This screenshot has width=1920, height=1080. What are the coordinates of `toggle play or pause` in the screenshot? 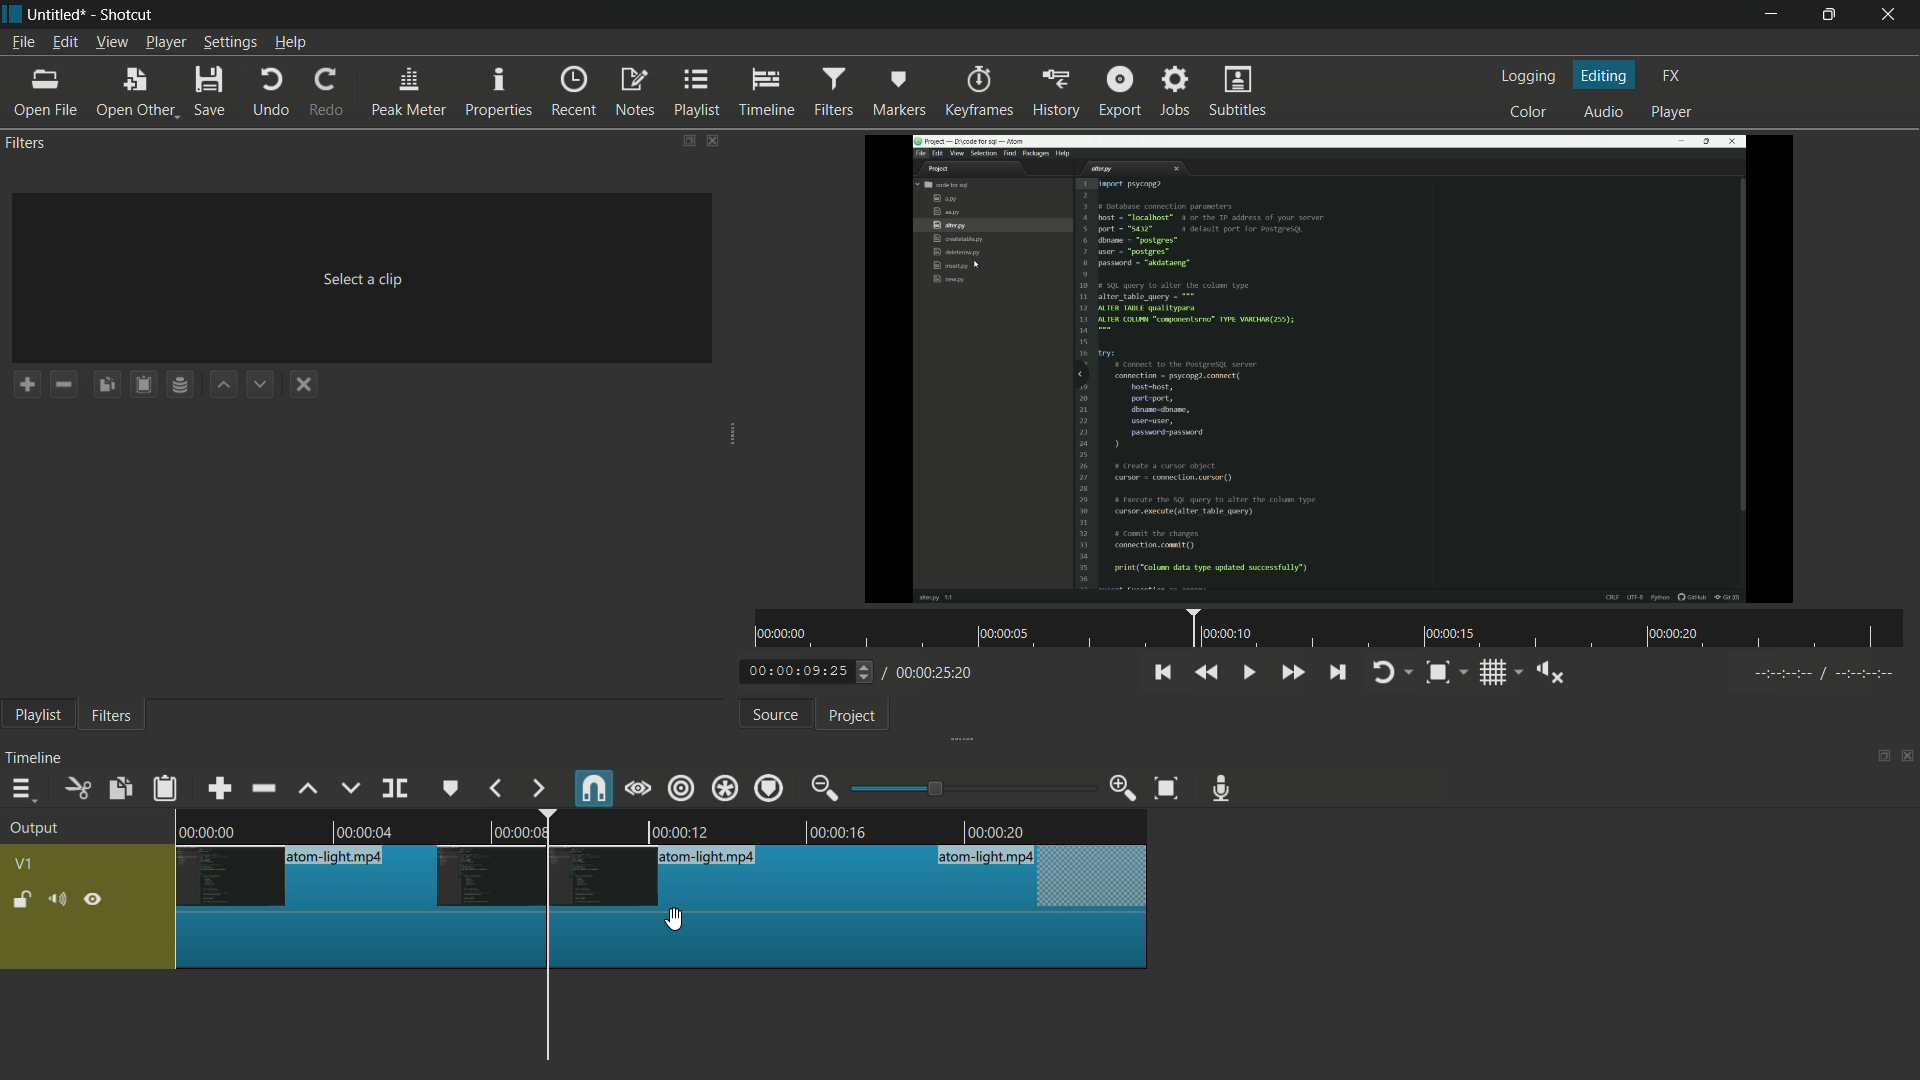 It's located at (1246, 670).